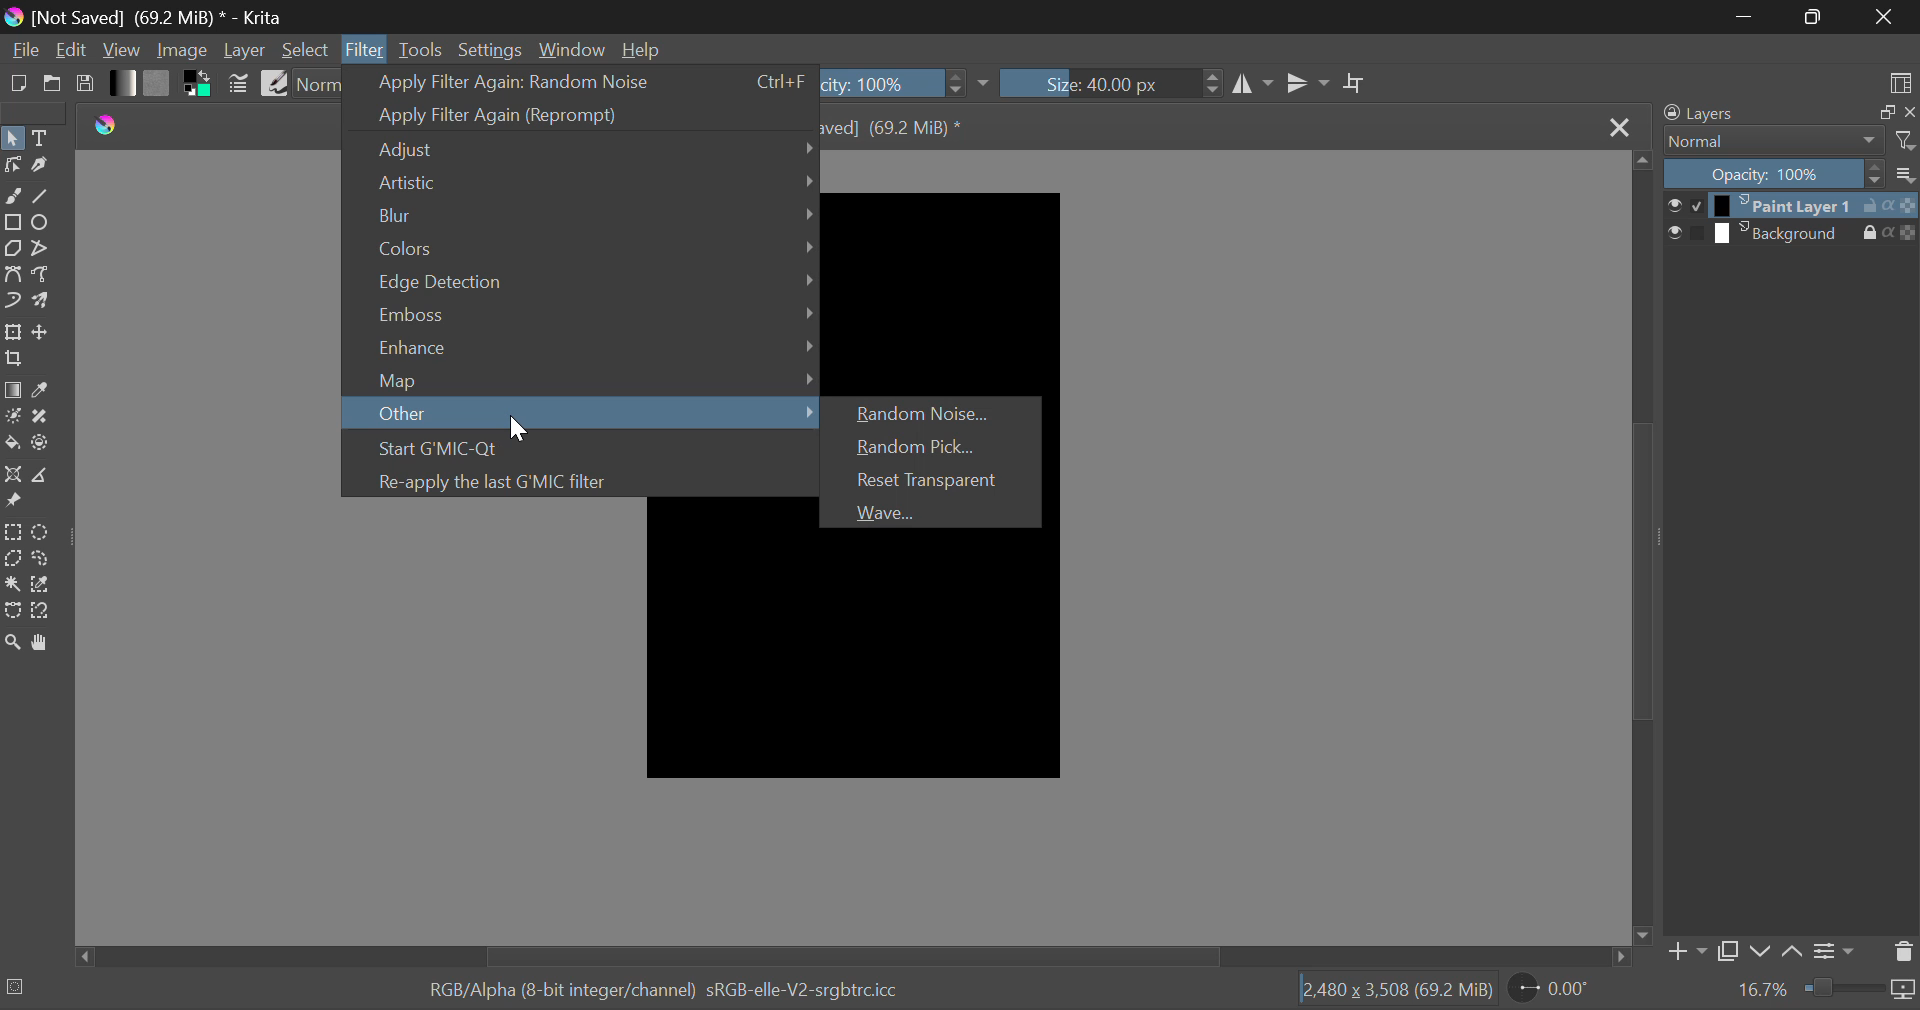 The width and height of the screenshot is (1920, 1010). I want to click on Brush Presets, so click(274, 82).